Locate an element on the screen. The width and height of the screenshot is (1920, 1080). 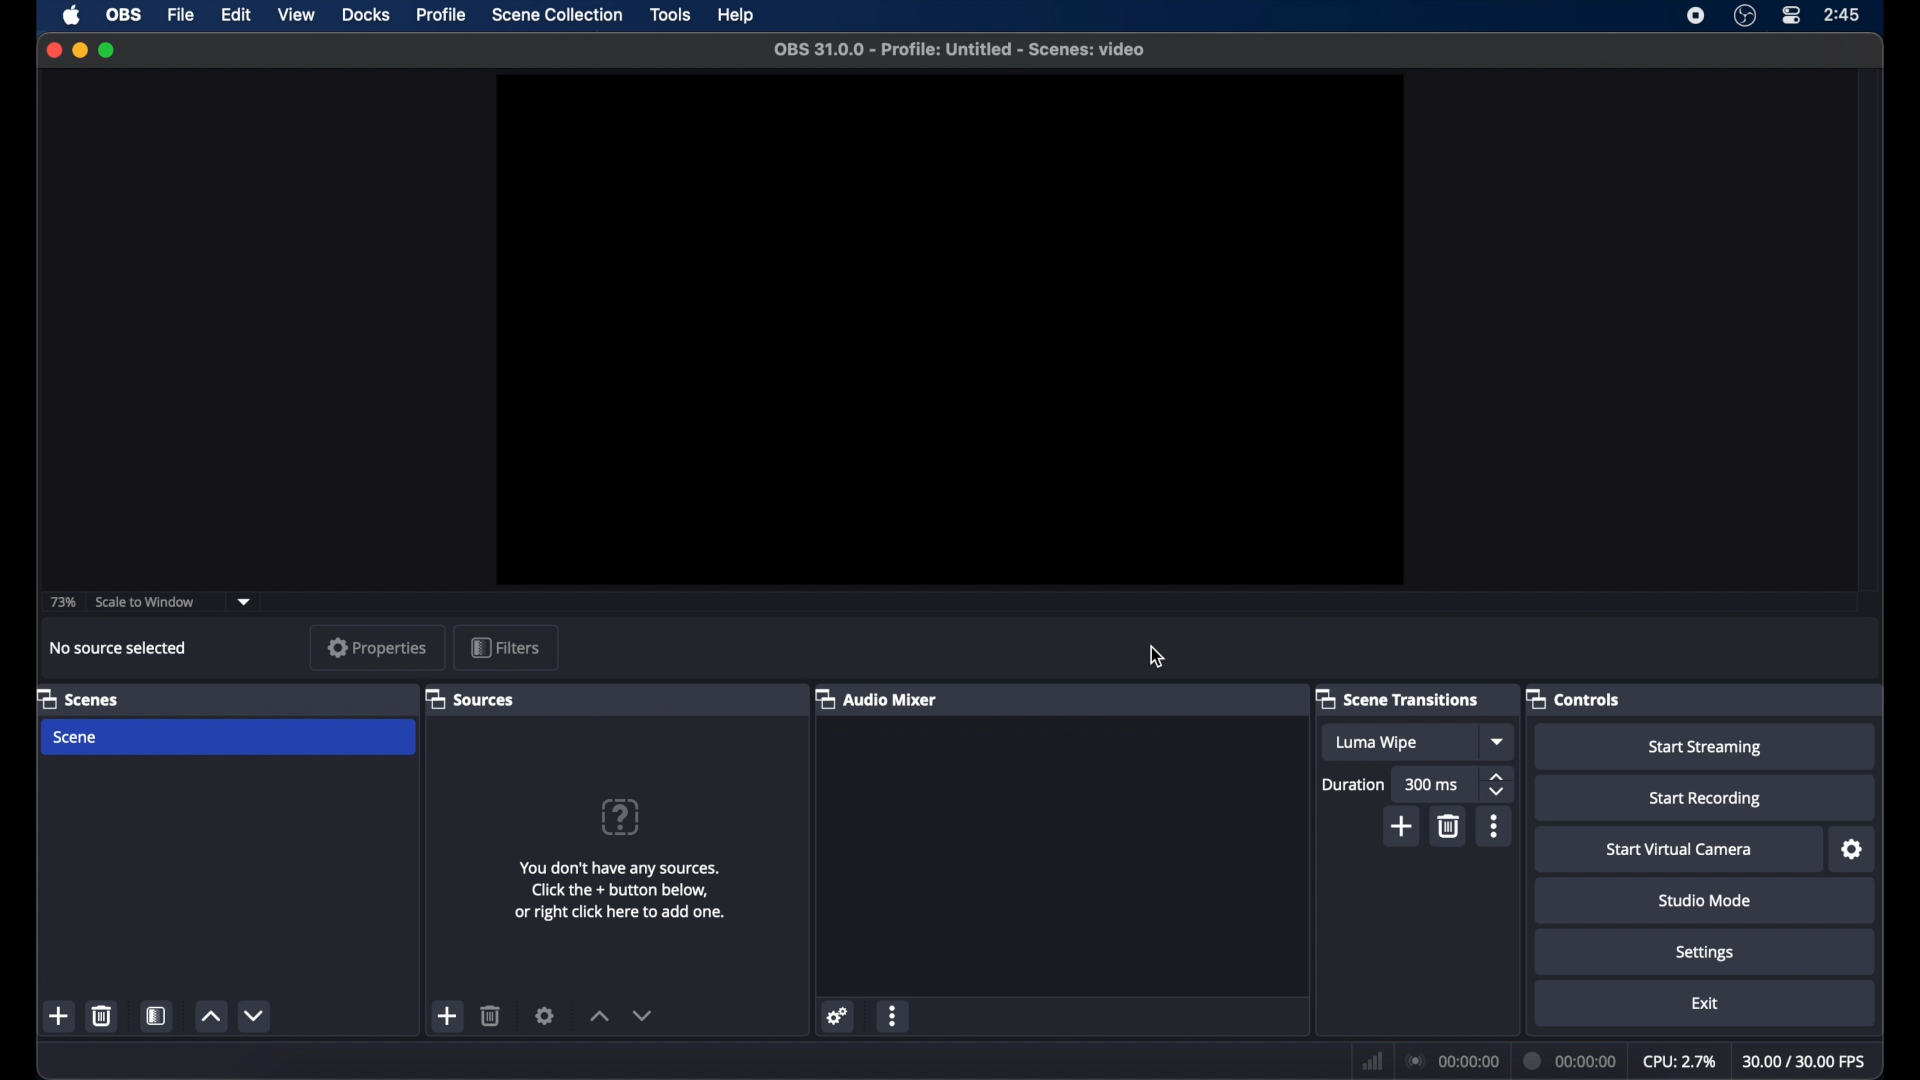
profile is located at coordinates (440, 16).